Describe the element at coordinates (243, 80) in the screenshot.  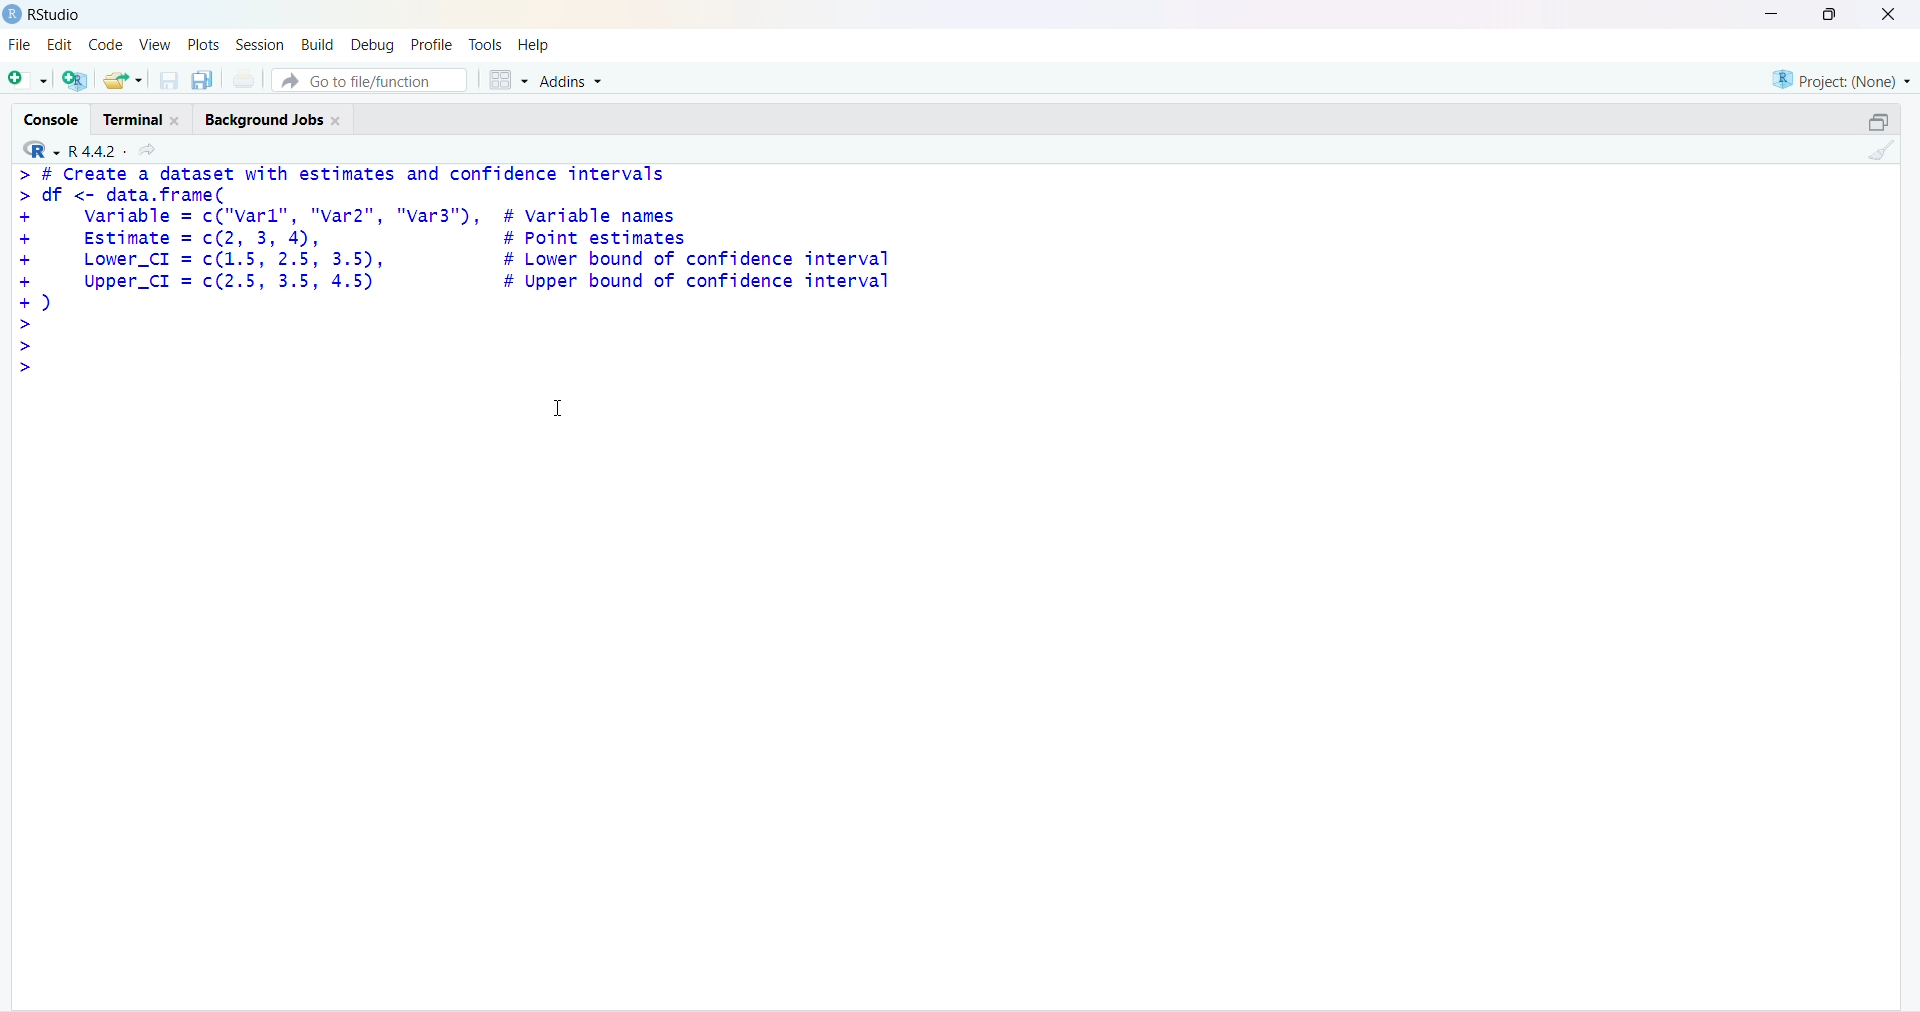
I see `print` at that location.